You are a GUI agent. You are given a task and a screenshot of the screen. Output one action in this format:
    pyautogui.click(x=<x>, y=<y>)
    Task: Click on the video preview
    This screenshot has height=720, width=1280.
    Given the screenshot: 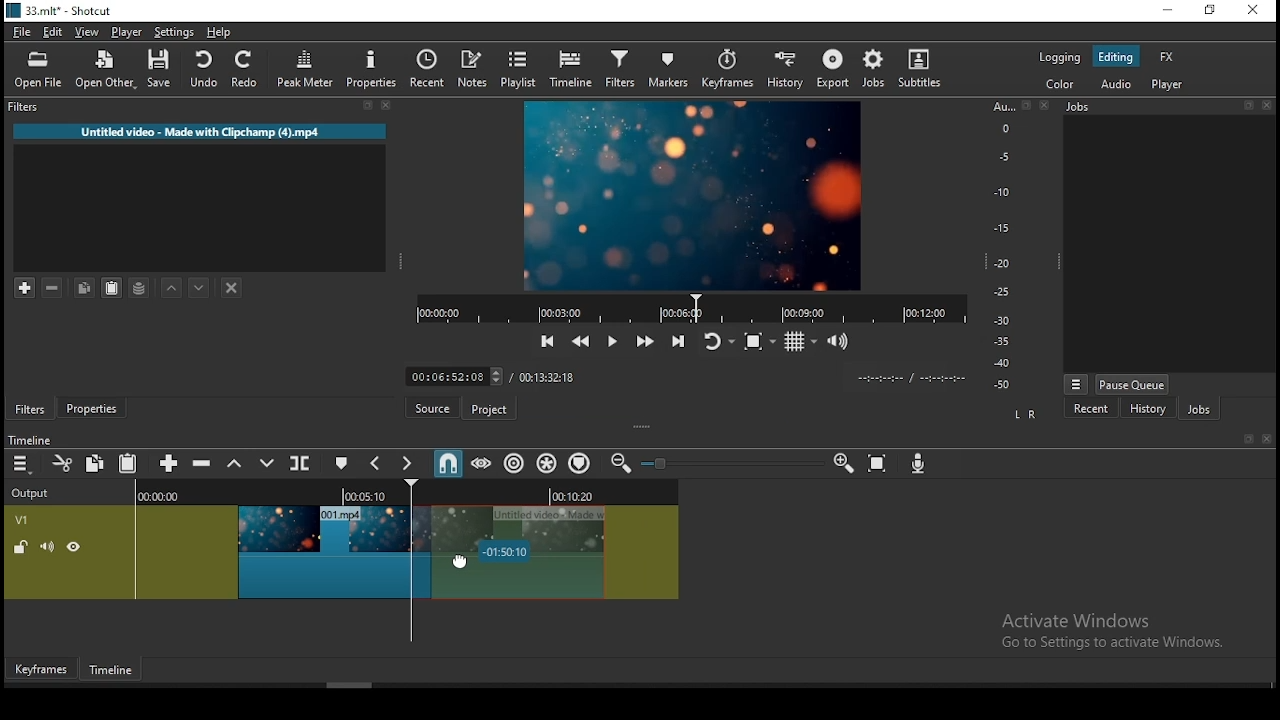 What is the action you would take?
    pyautogui.click(x=695, y=197)
    